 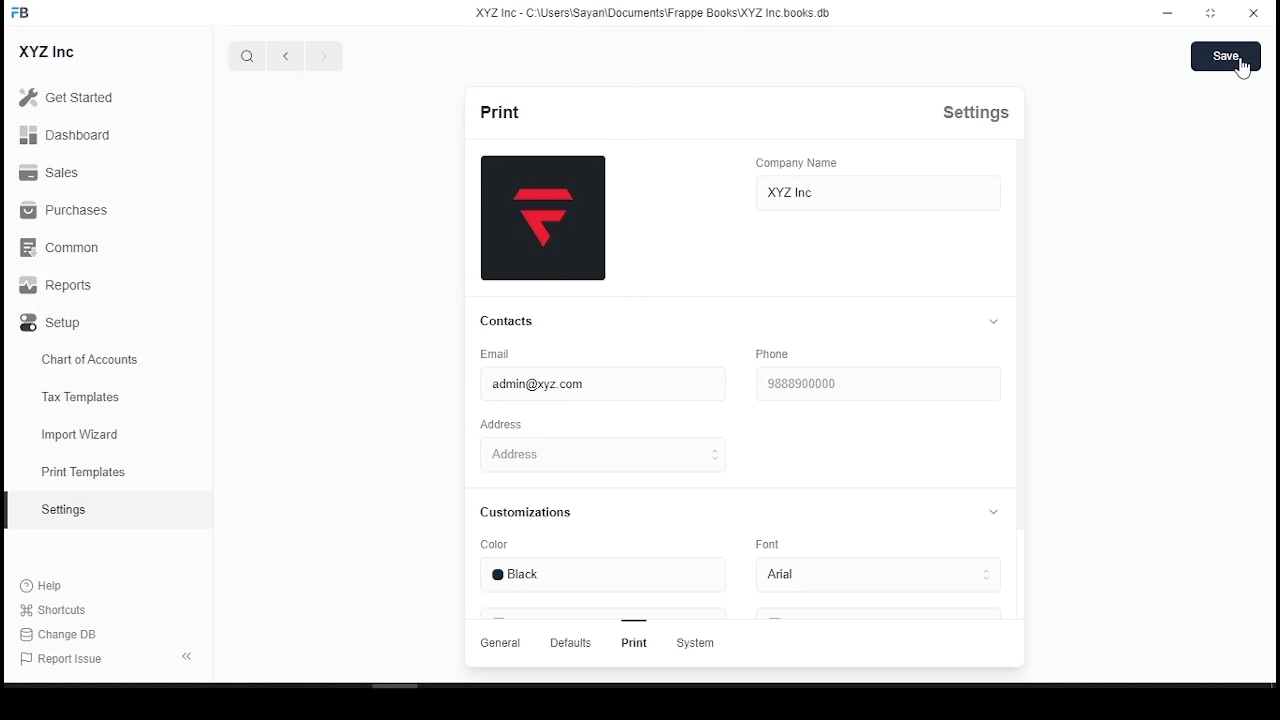 What do you see at coordinates (656, 13) in the screenshot?
I see `XYZ Inc - C:\users\Sayan\Documents\FrappeBooks\XYZ Incbooks.db` at bounding box center [656, 13].